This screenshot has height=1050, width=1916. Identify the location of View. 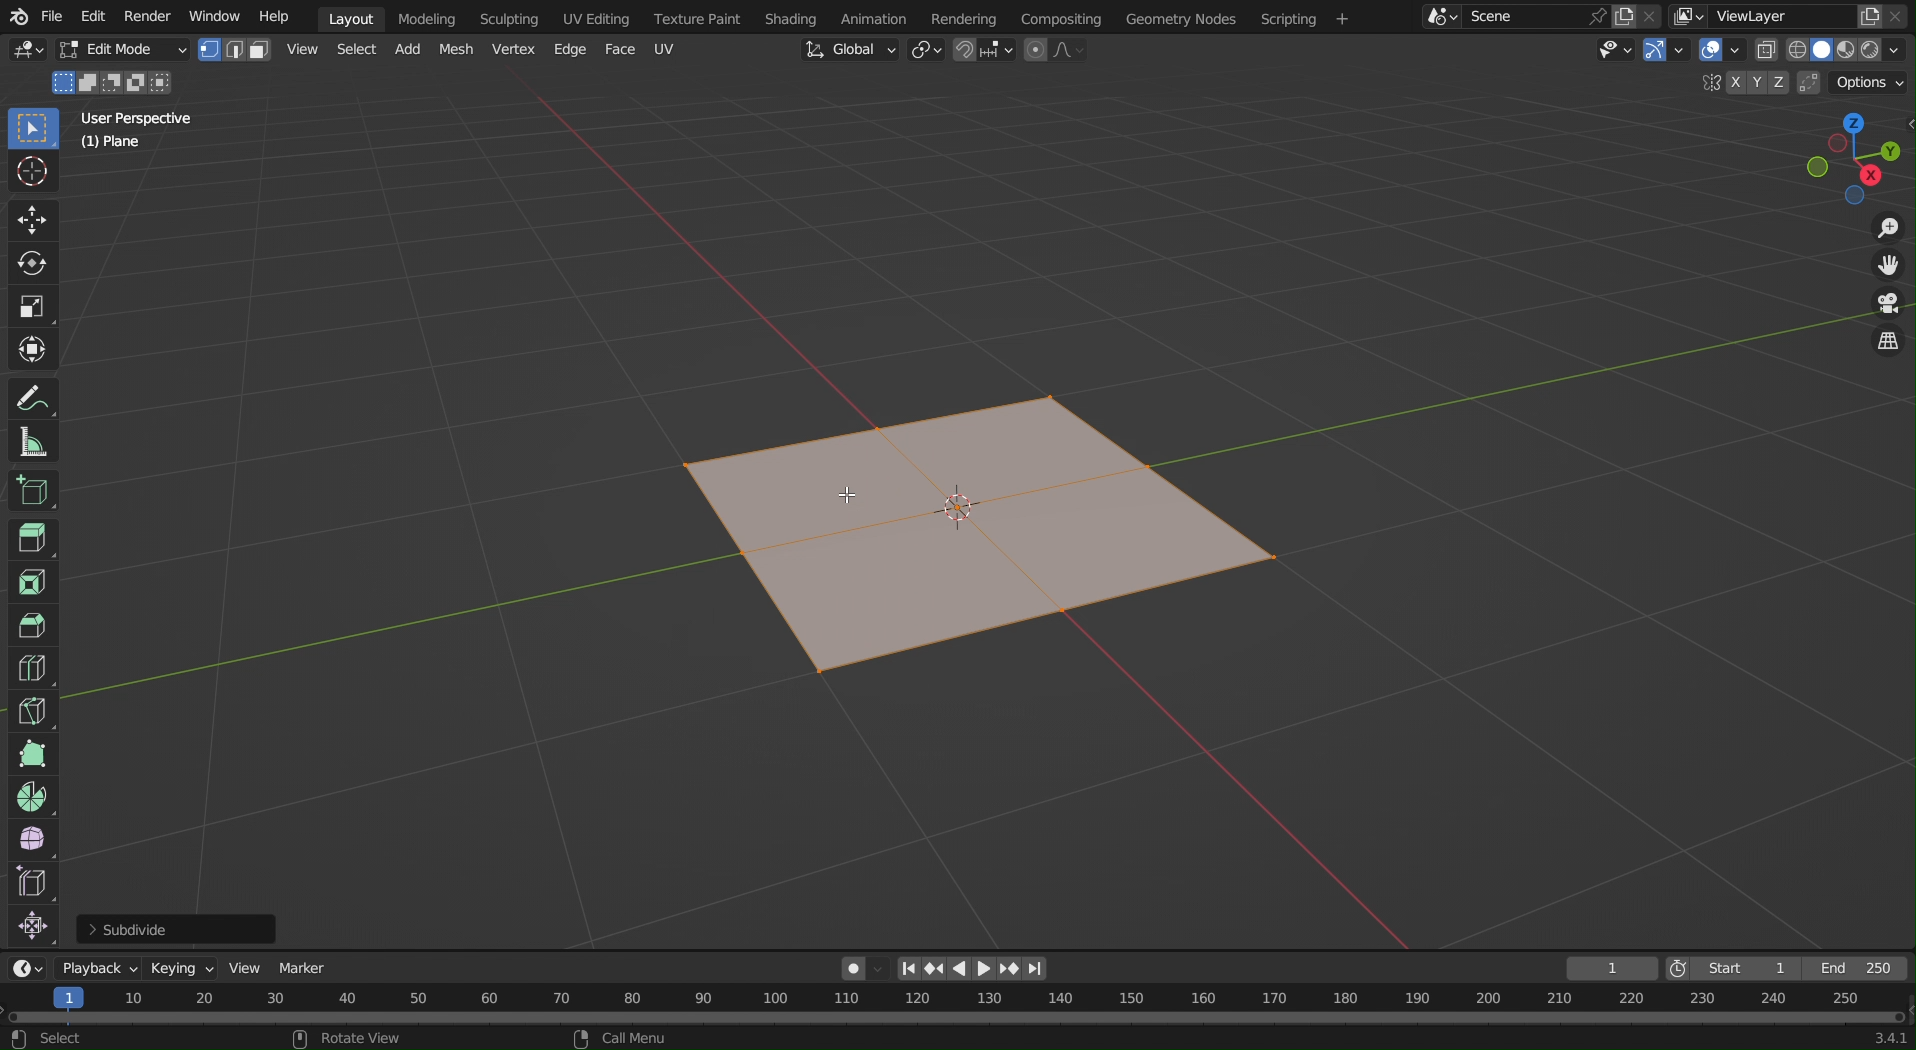
(301, 49).